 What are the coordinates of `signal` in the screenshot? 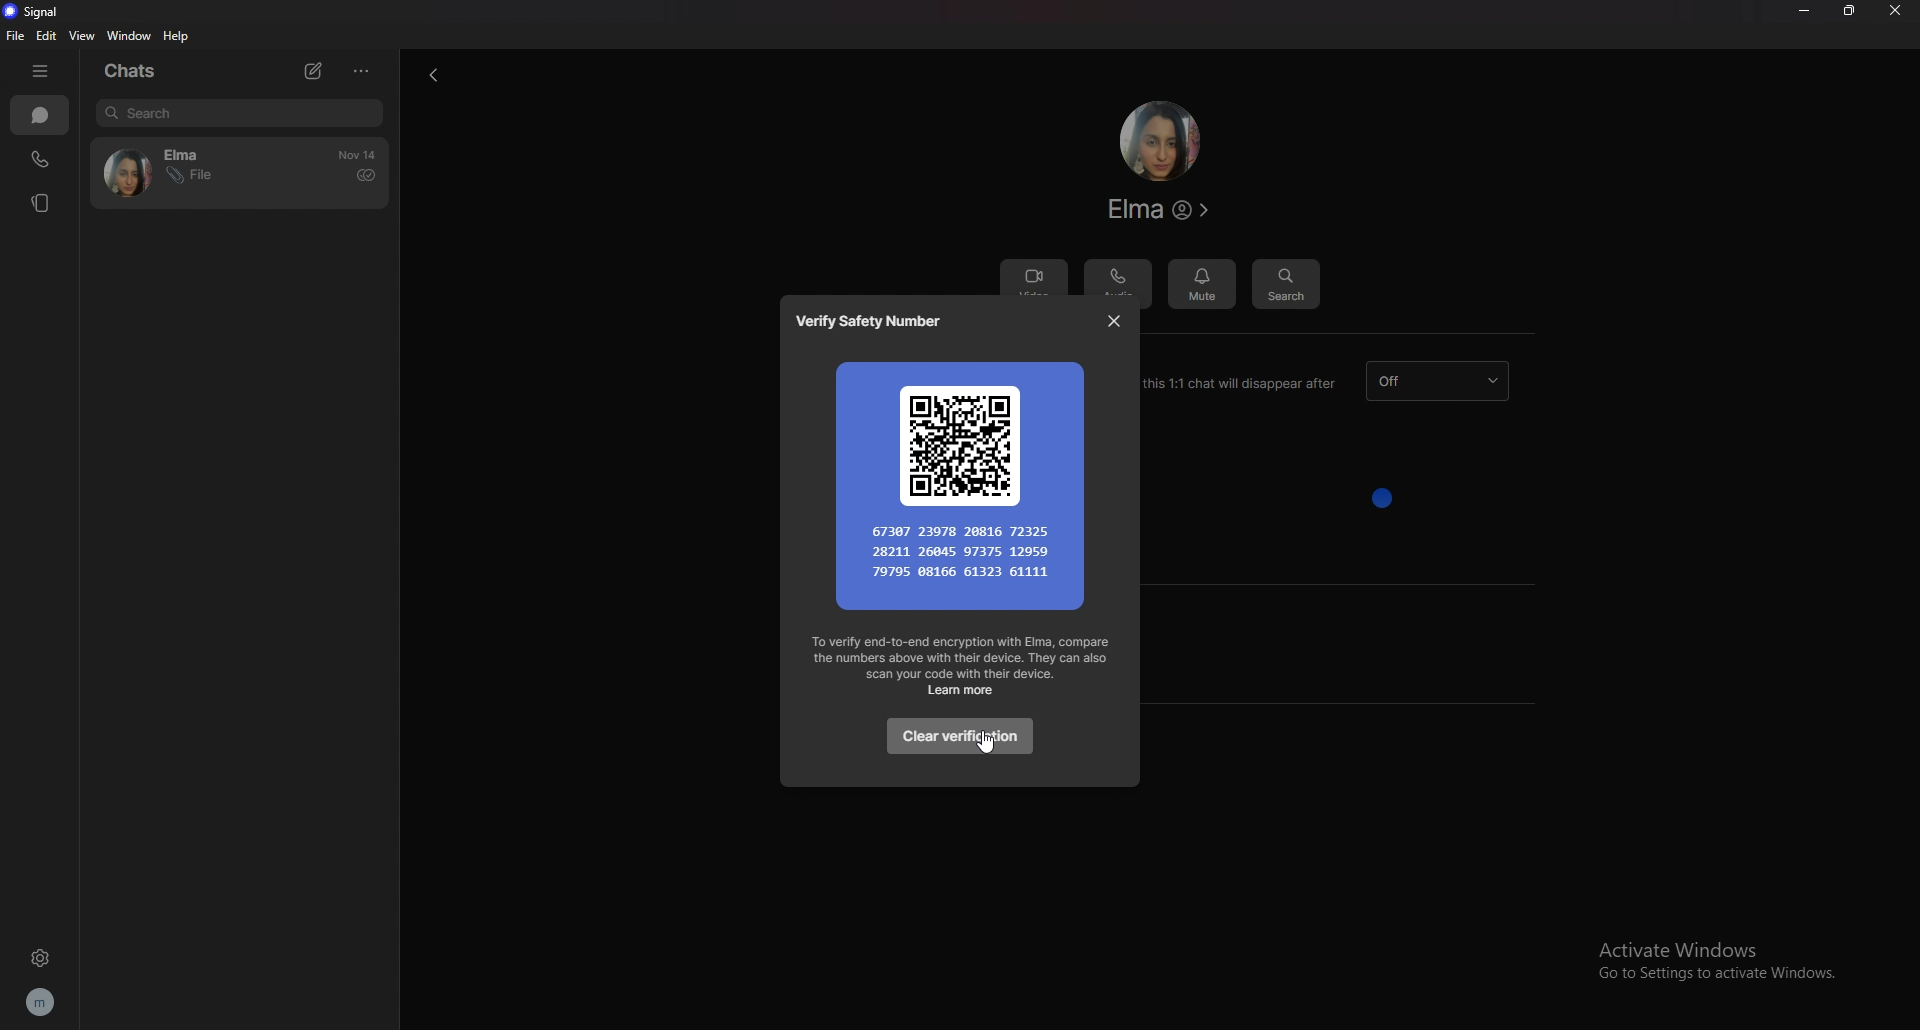 It's located at (38, 13).